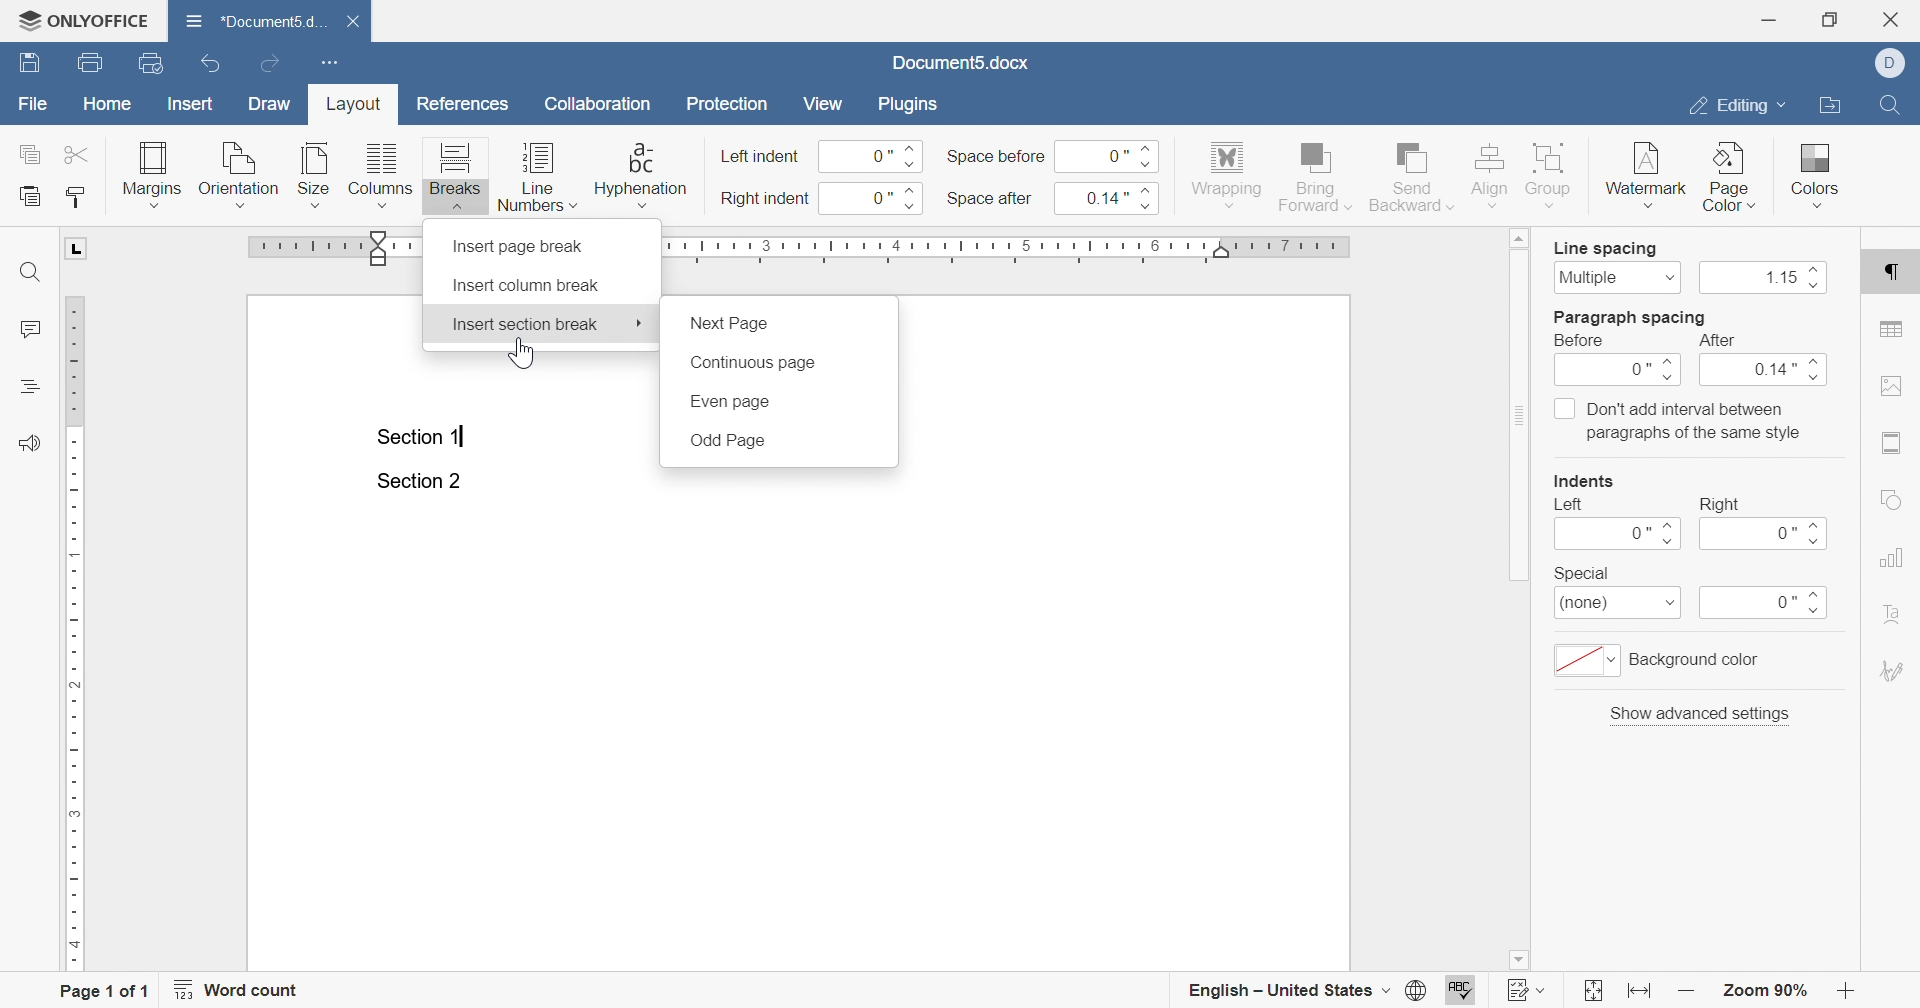  Describe the element at coordinates (1767, 279) in the screenshot. I see `1.15` at that location.